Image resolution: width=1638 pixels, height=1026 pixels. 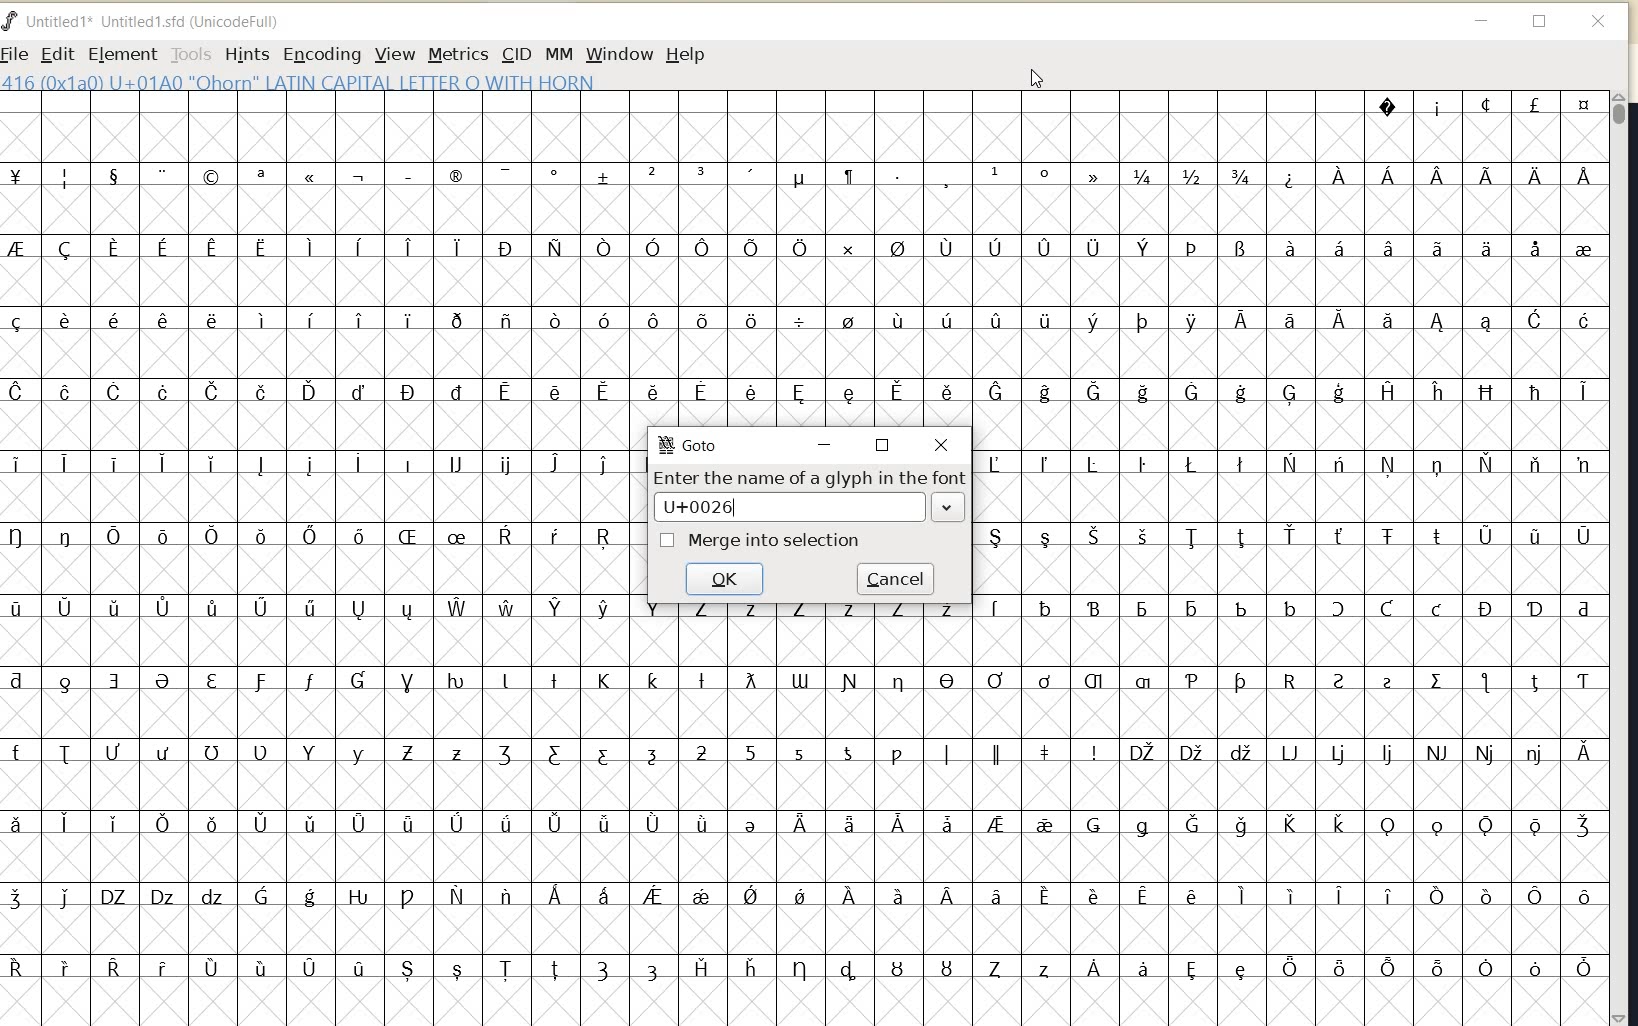 What do you see at coordinates (690, 445) in the screenshot?
I see `GoTo` at bounding box center [690, 445].